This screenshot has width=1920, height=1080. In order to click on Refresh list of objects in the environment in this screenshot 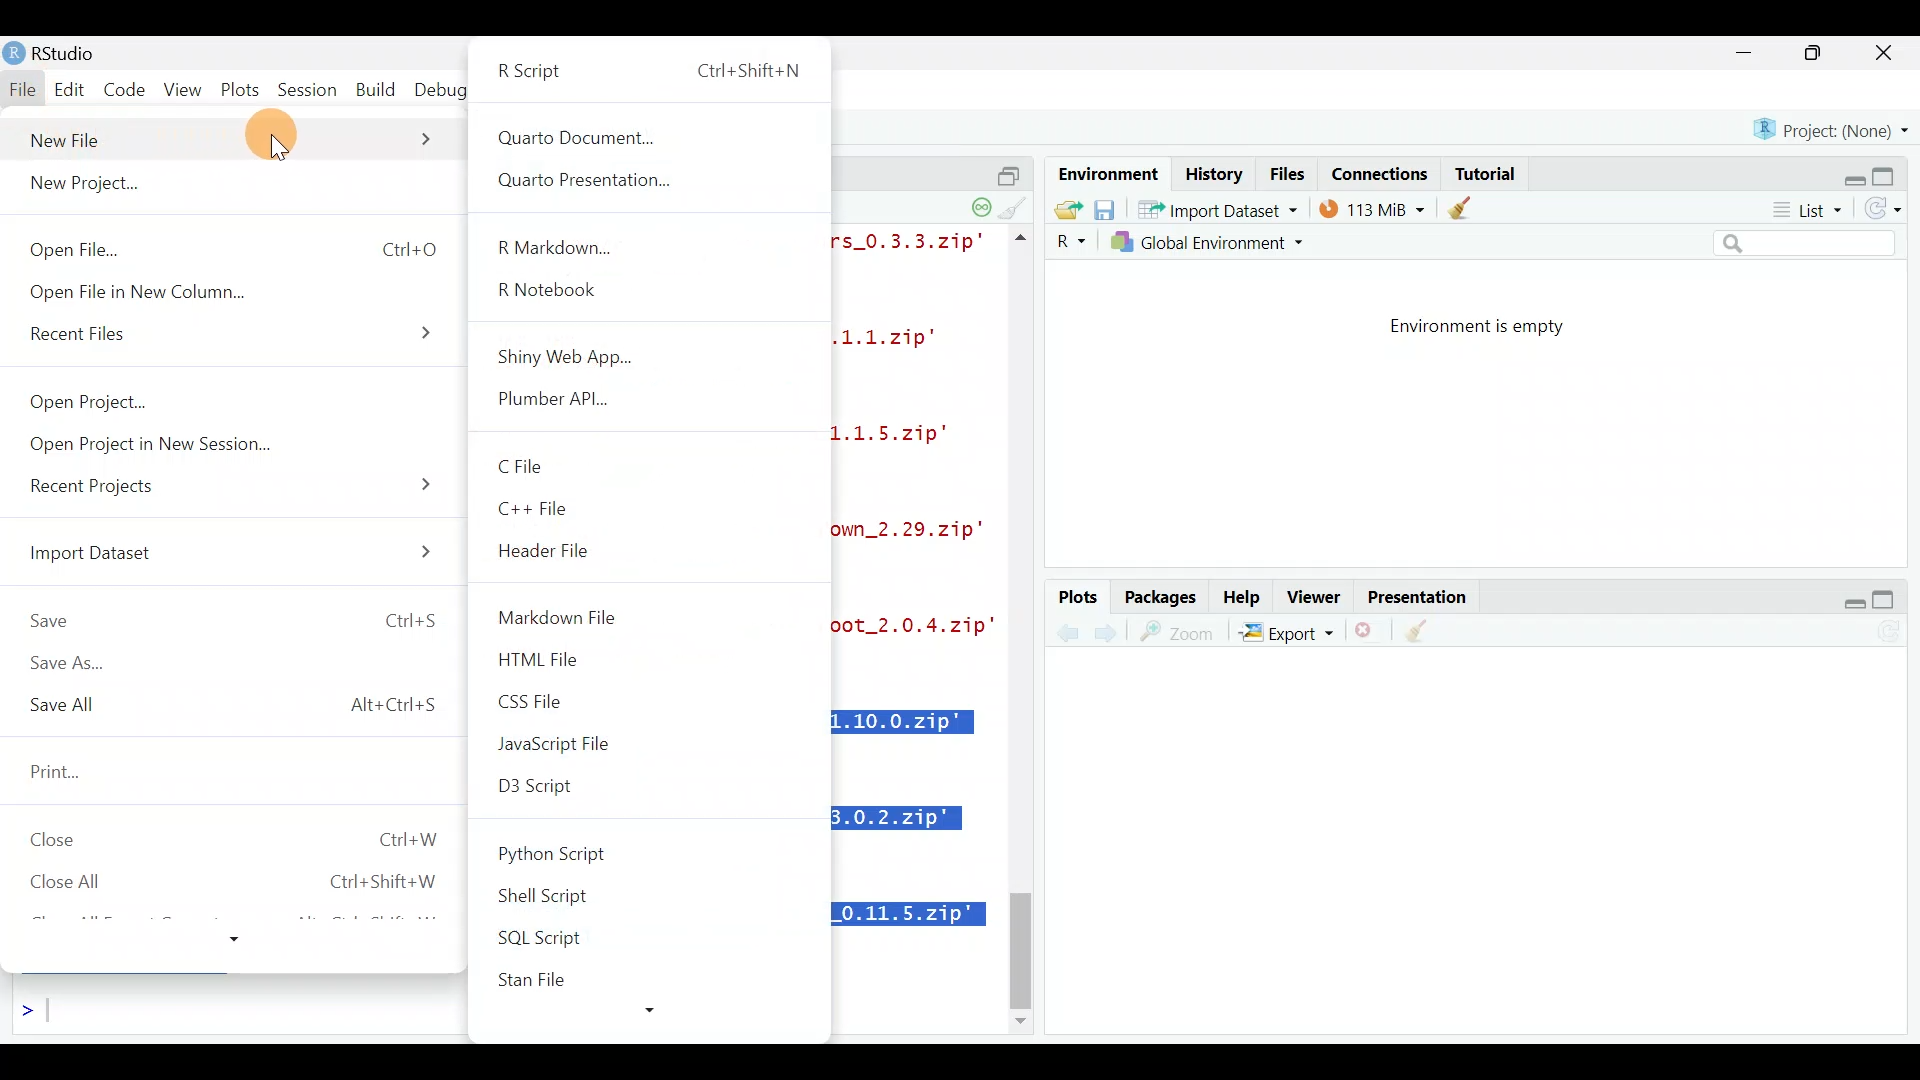, I will do `click(1890, 211)`.